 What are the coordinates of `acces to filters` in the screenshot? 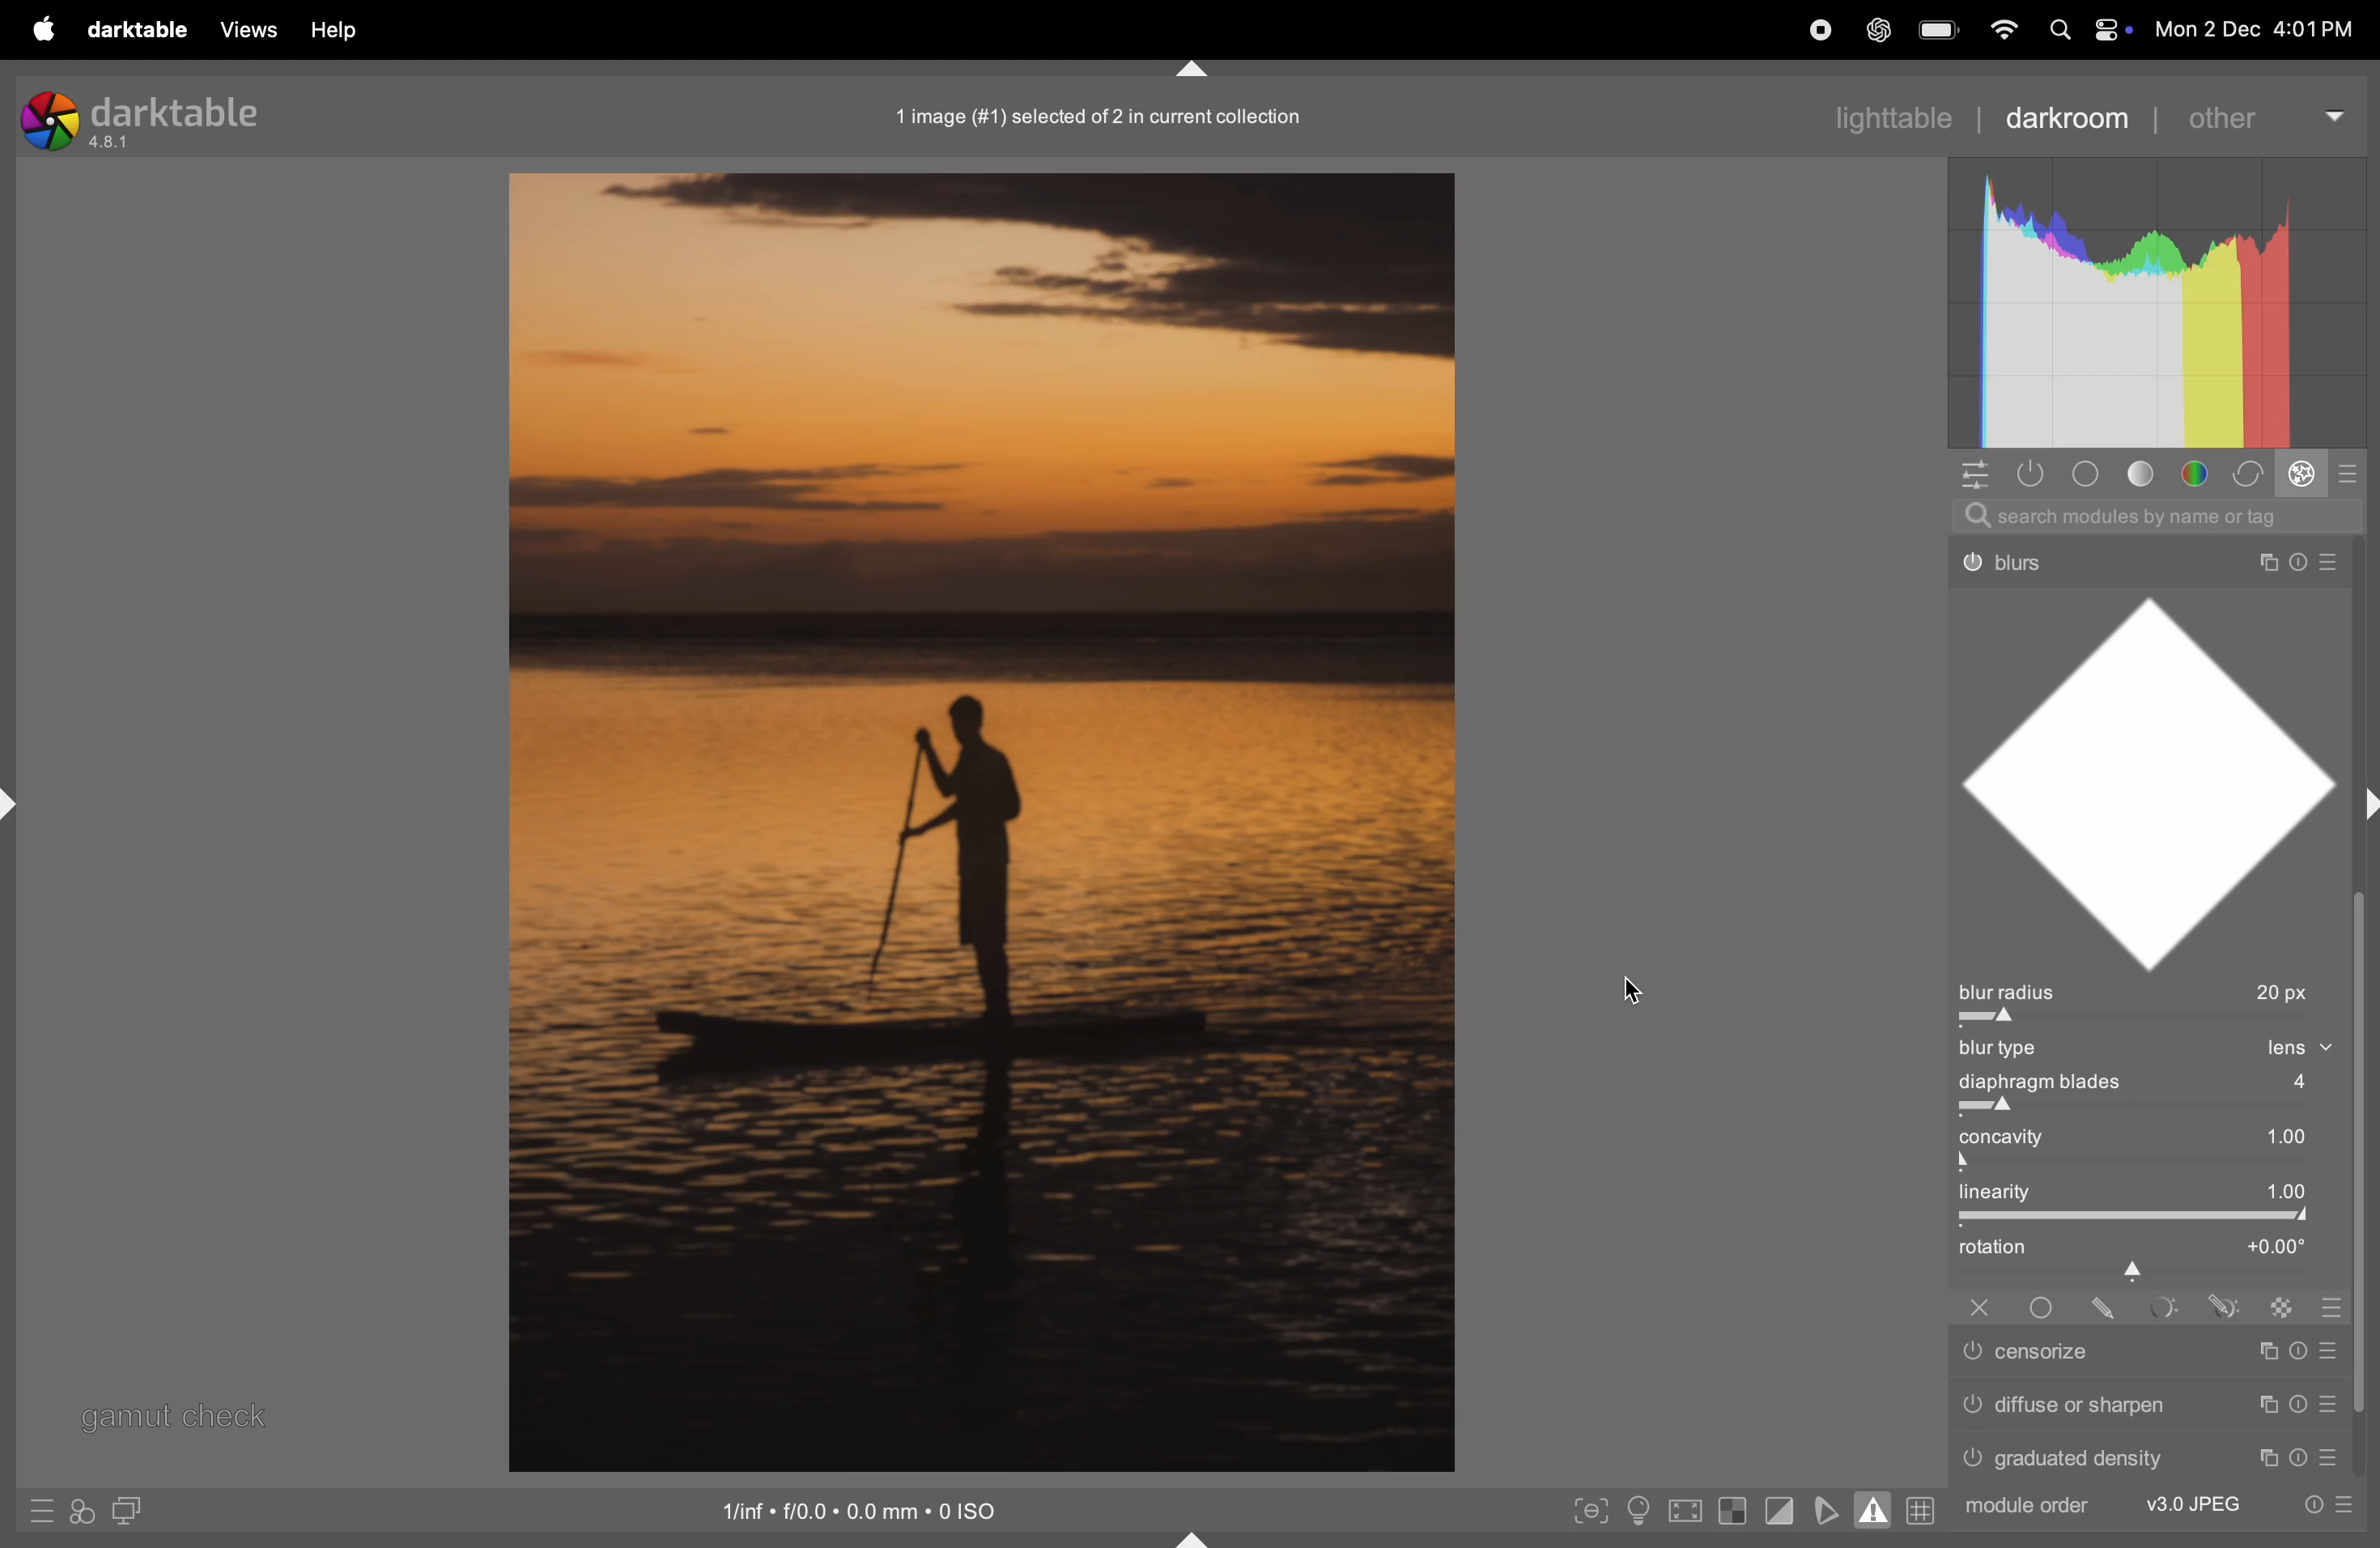 It's located at (85, 1510).